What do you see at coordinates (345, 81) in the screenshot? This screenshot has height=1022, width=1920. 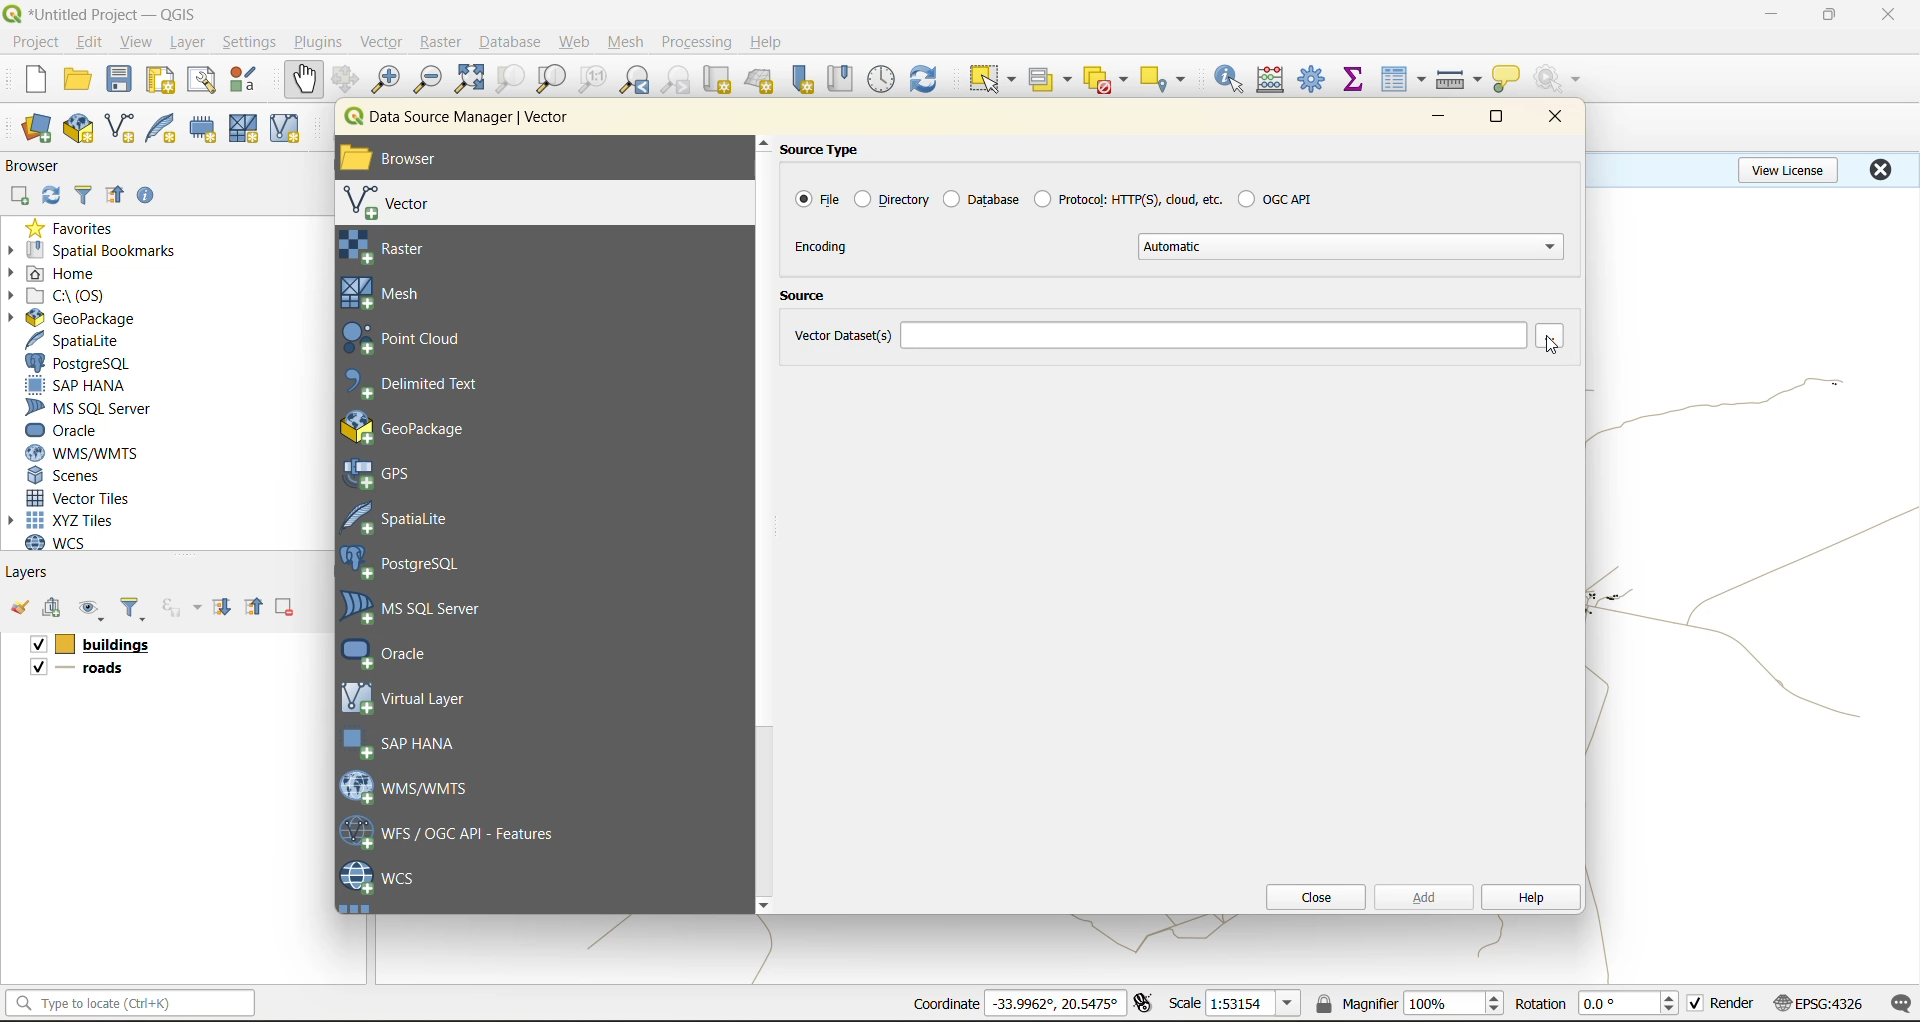 I see `pan to selection` at bounding box center [345, 81].